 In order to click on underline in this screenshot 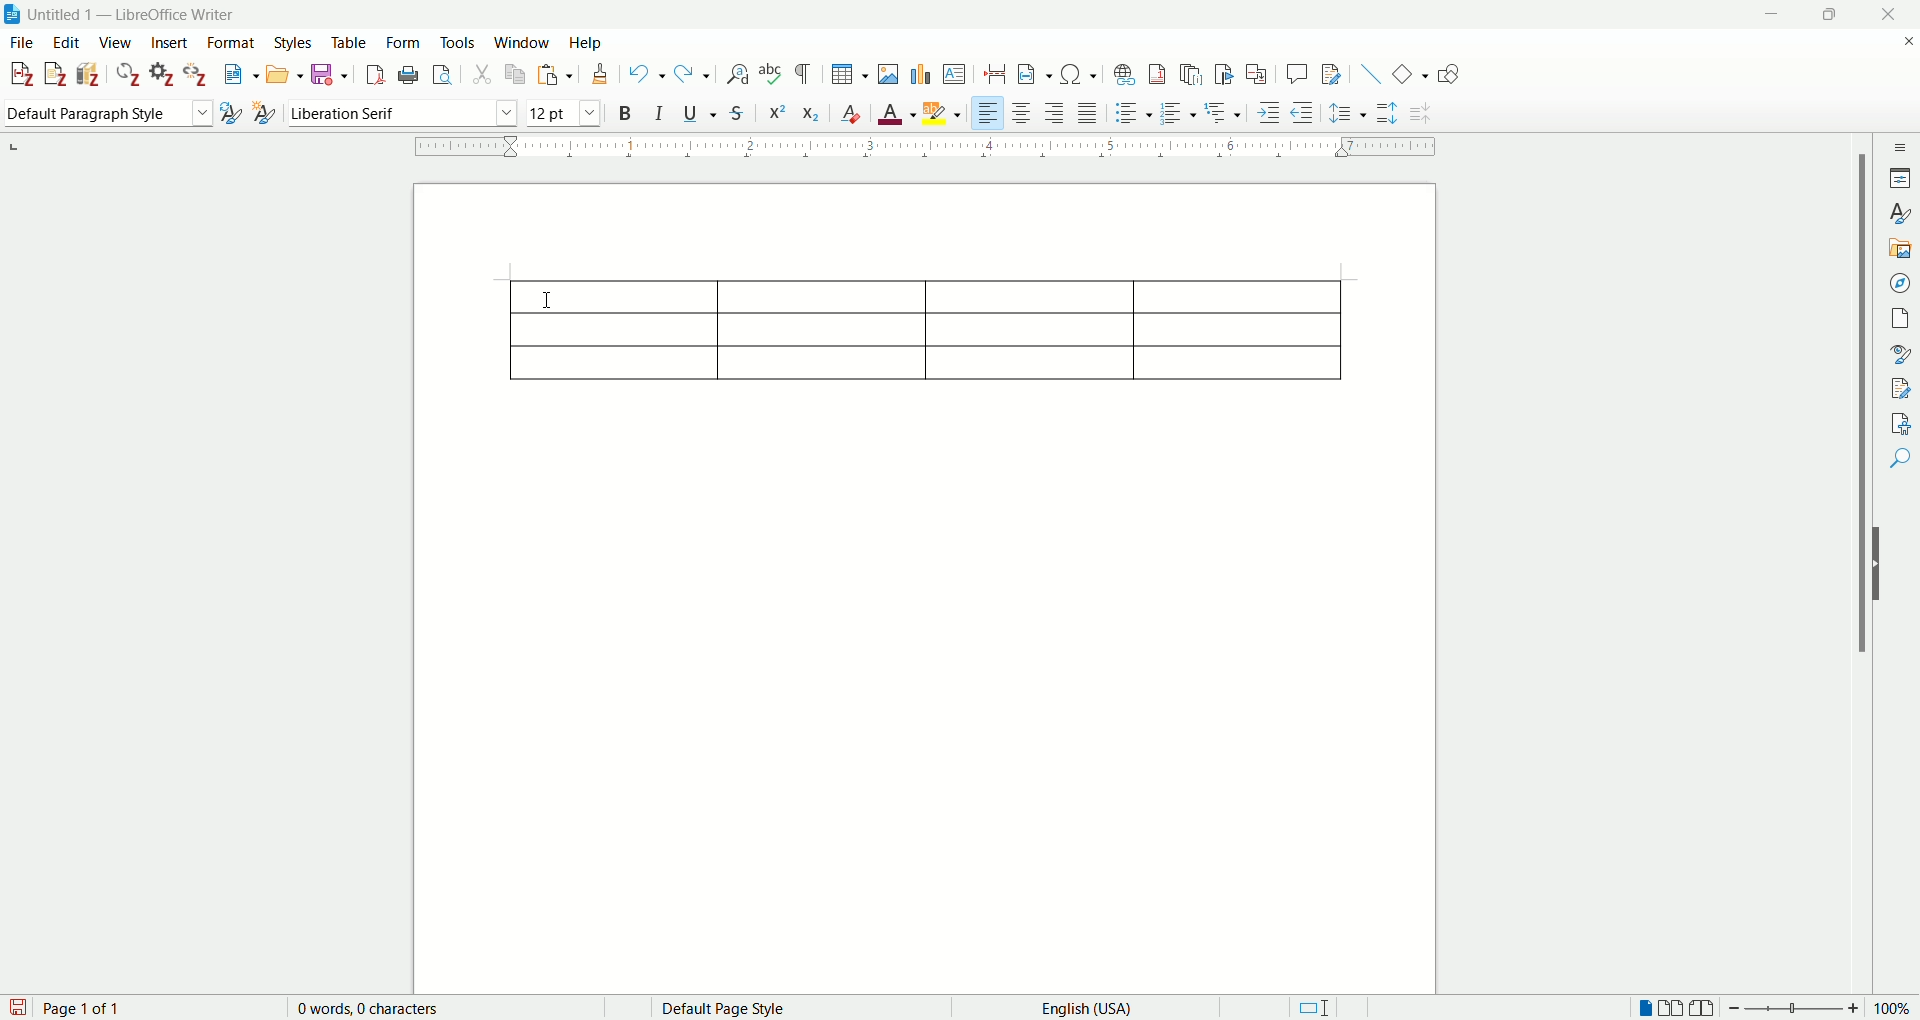, I will do `click(701, 117)`.